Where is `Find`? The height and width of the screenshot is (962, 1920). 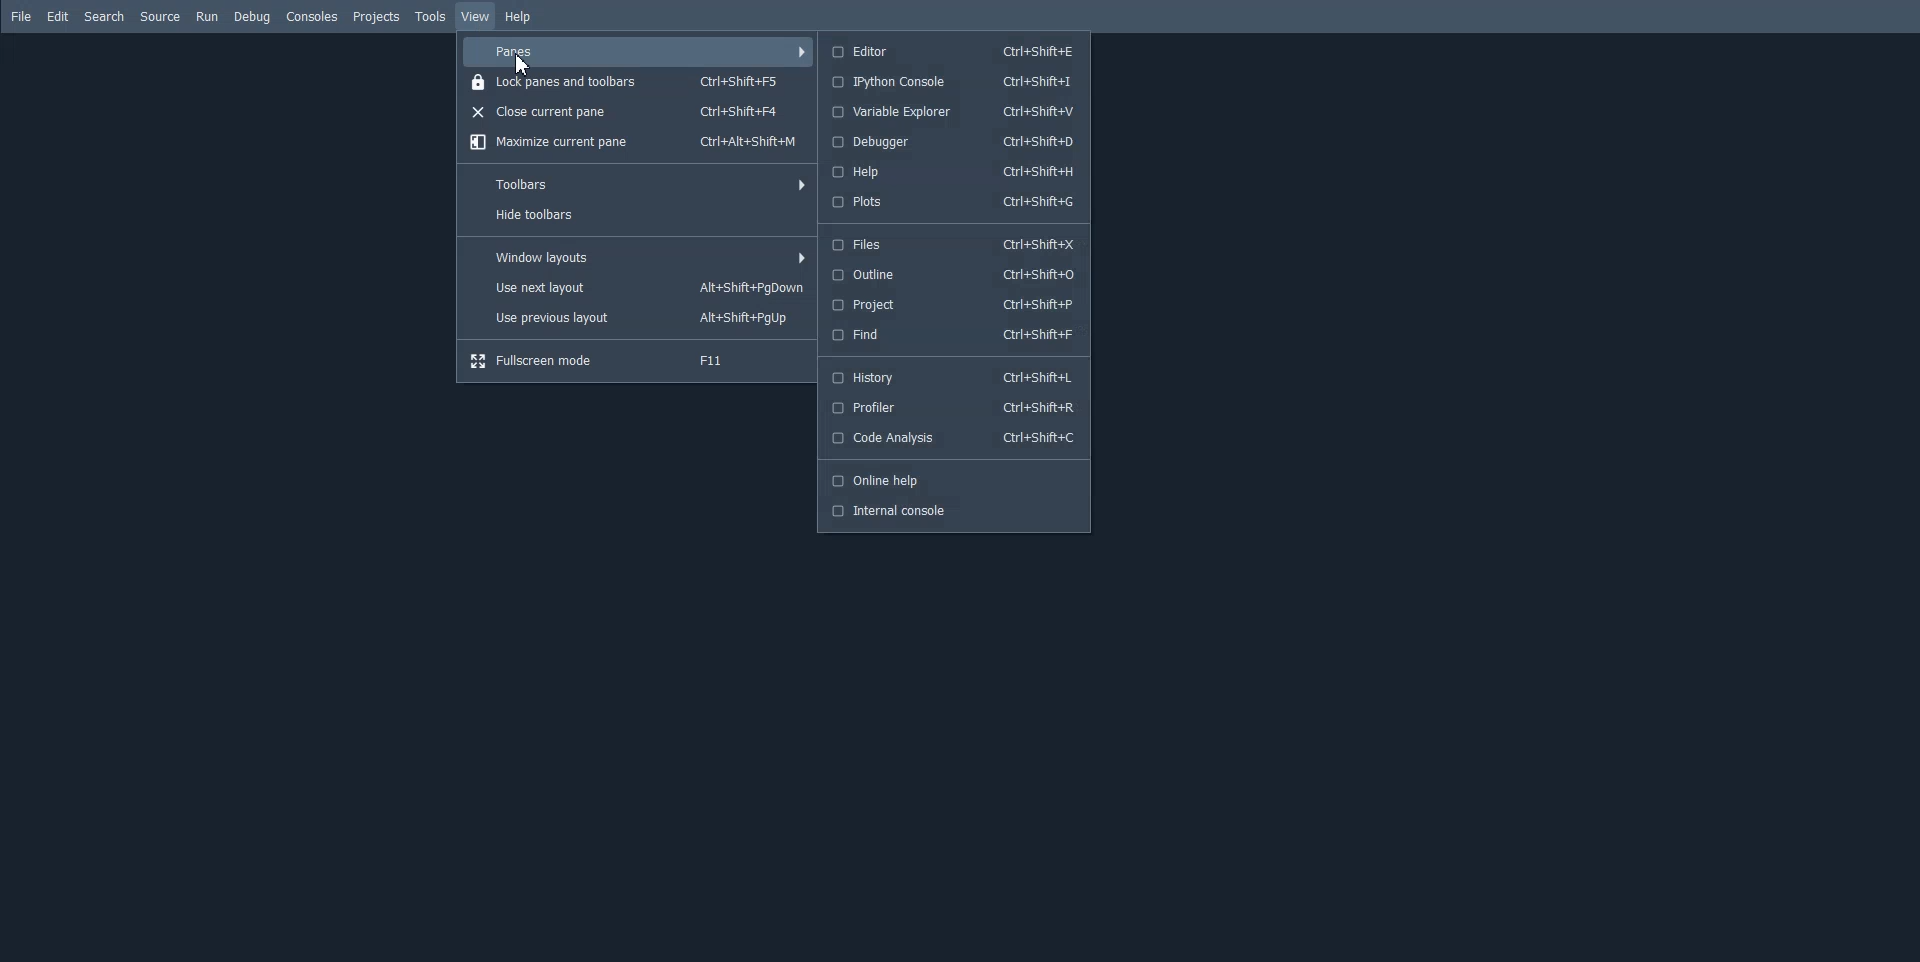 Find is located at coordinates (951, 335).